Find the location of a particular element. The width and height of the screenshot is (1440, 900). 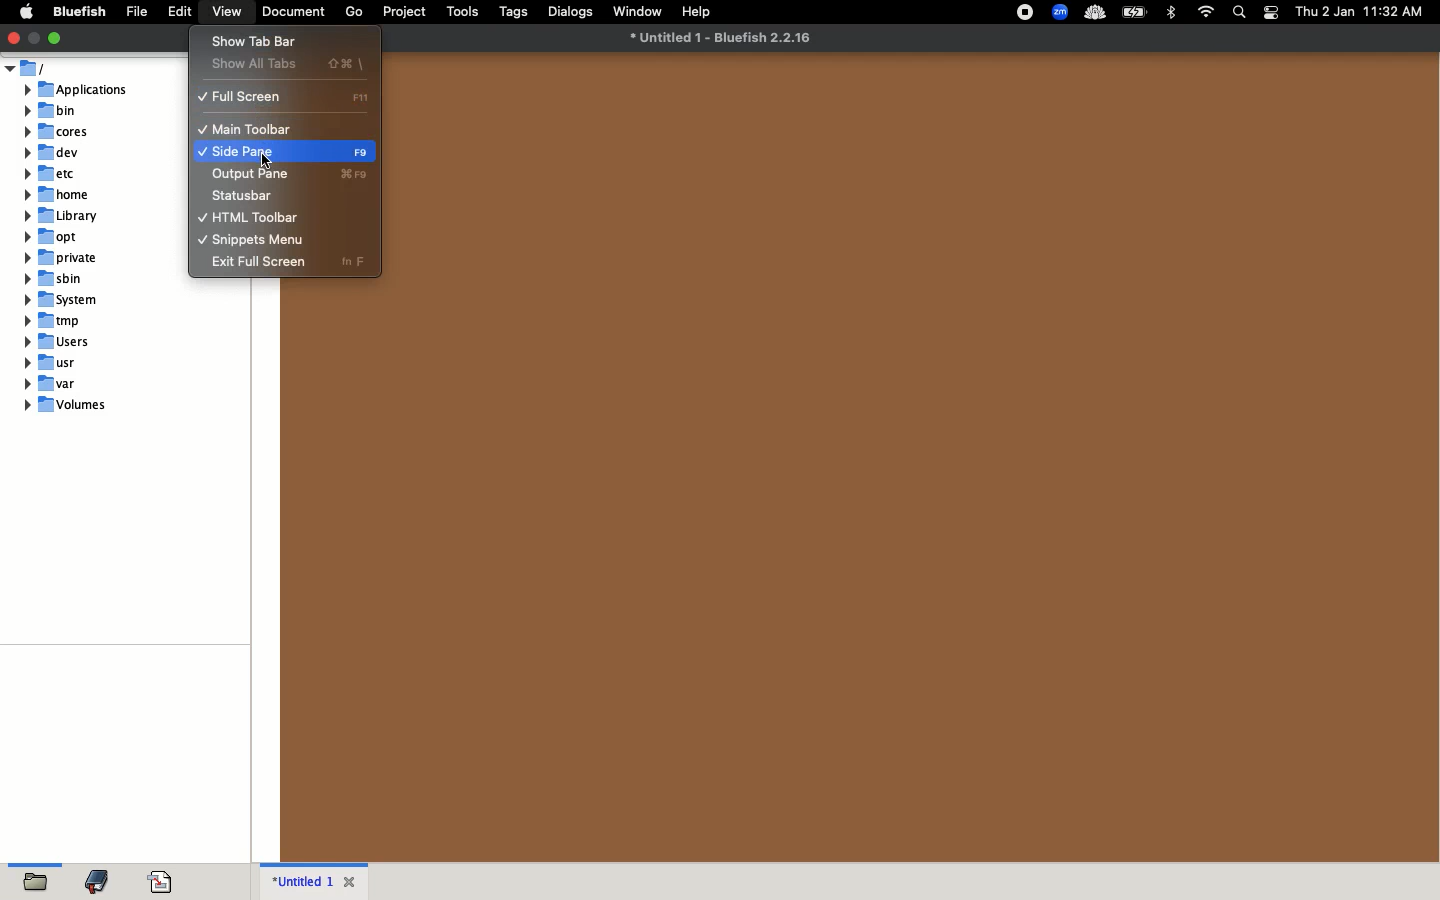

cursor is located at coordinates (265, 161).